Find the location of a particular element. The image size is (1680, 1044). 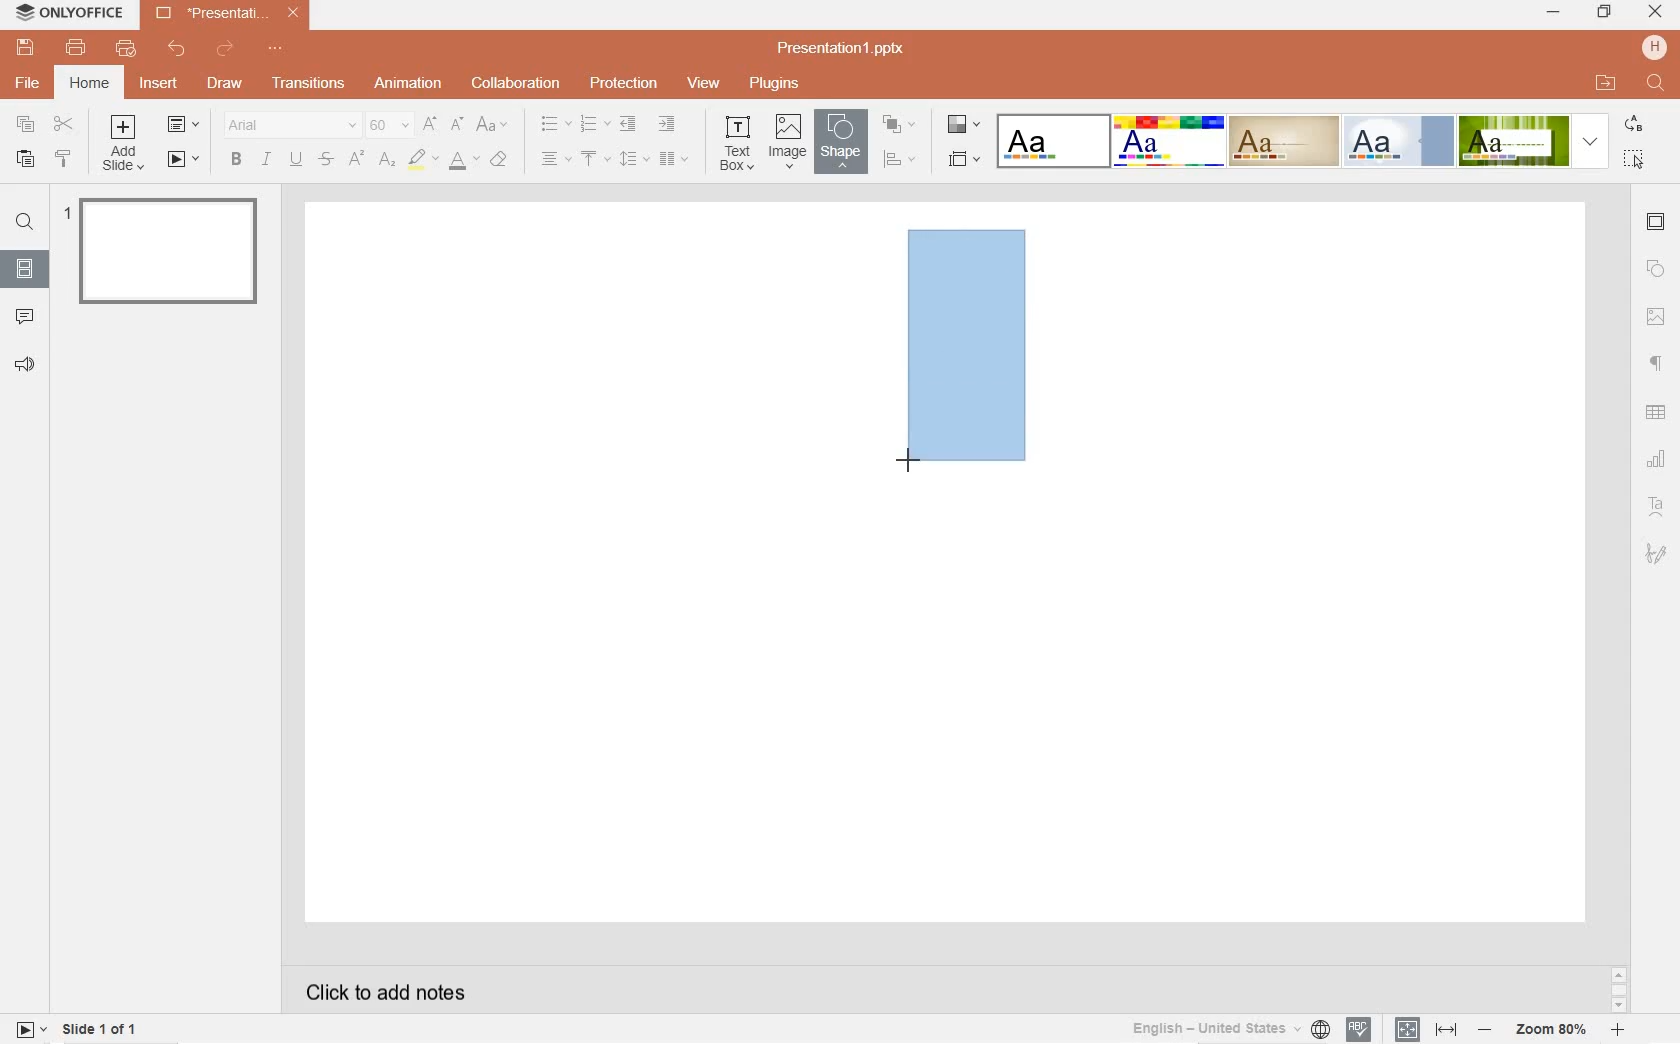

customize quick access toolbar is located at coordinates (280, 50).